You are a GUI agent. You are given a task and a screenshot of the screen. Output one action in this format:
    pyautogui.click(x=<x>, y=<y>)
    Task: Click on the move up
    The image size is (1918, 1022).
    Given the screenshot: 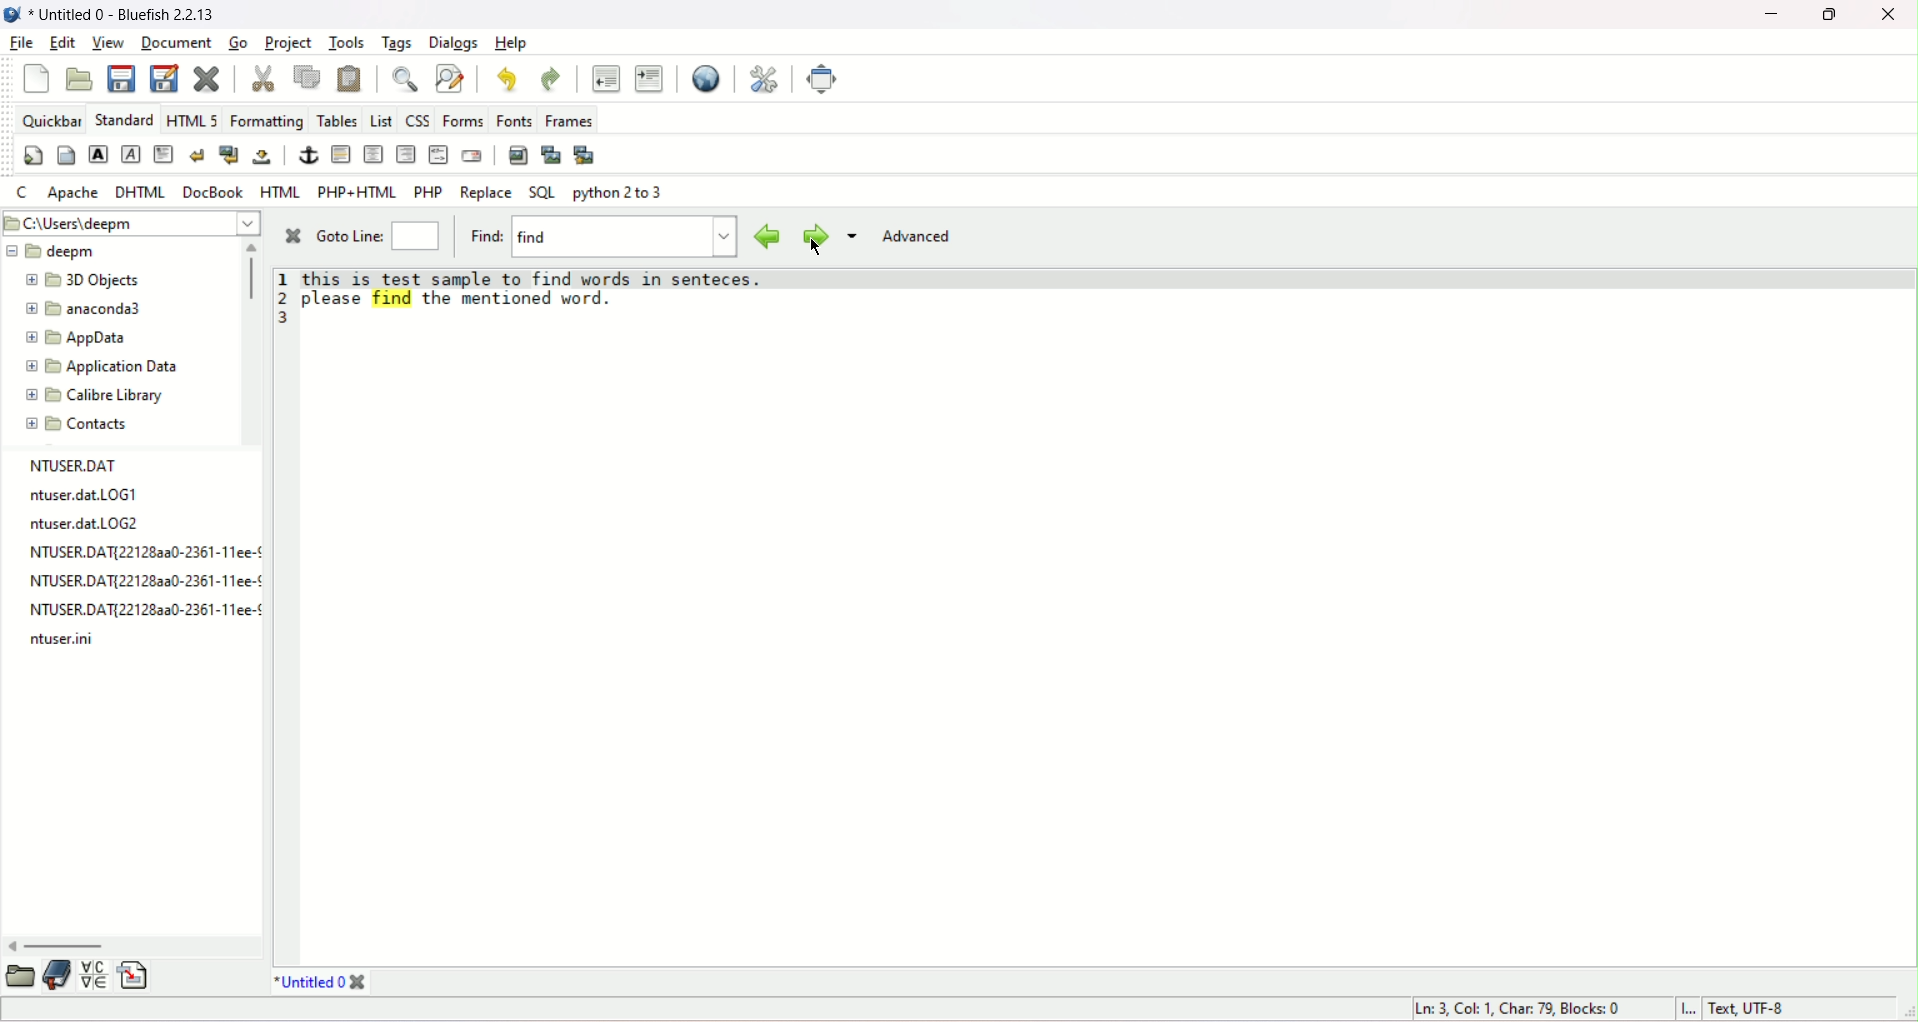 What is the action you would take?
    pyautogui.click(x=254, y=247)
    